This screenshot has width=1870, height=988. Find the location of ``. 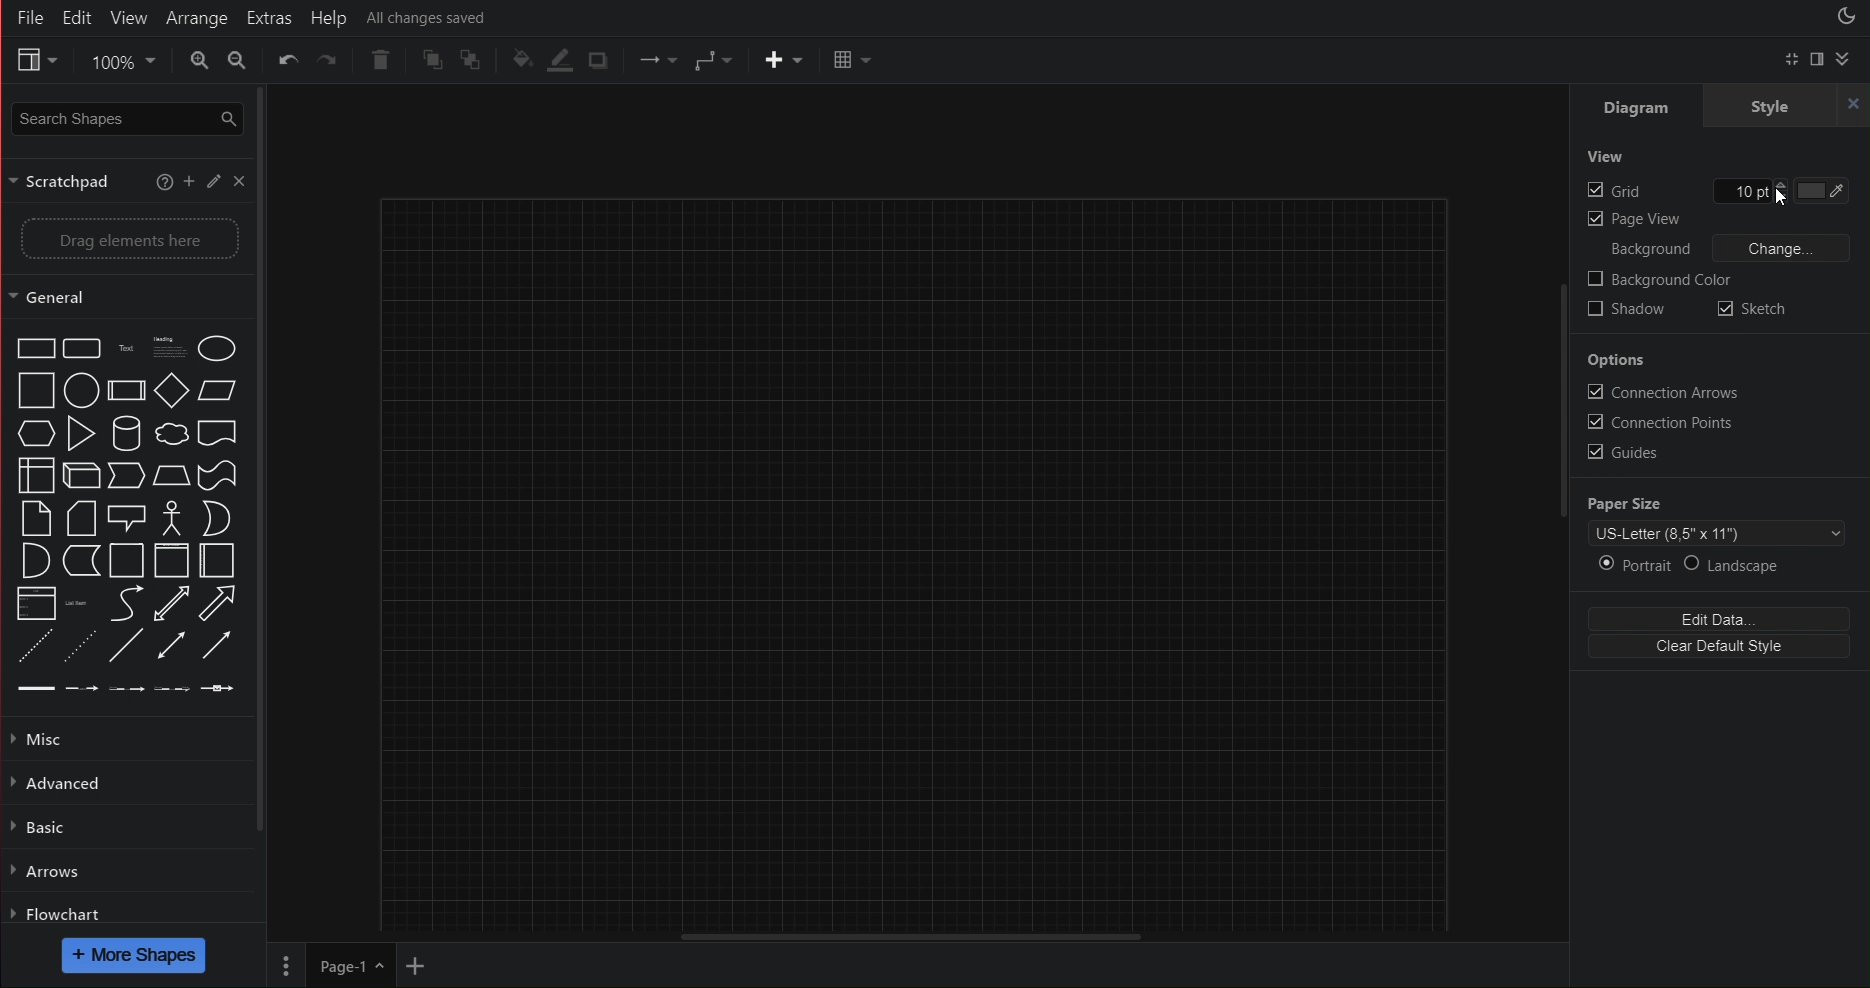

 is located at coordinates (215, 430).